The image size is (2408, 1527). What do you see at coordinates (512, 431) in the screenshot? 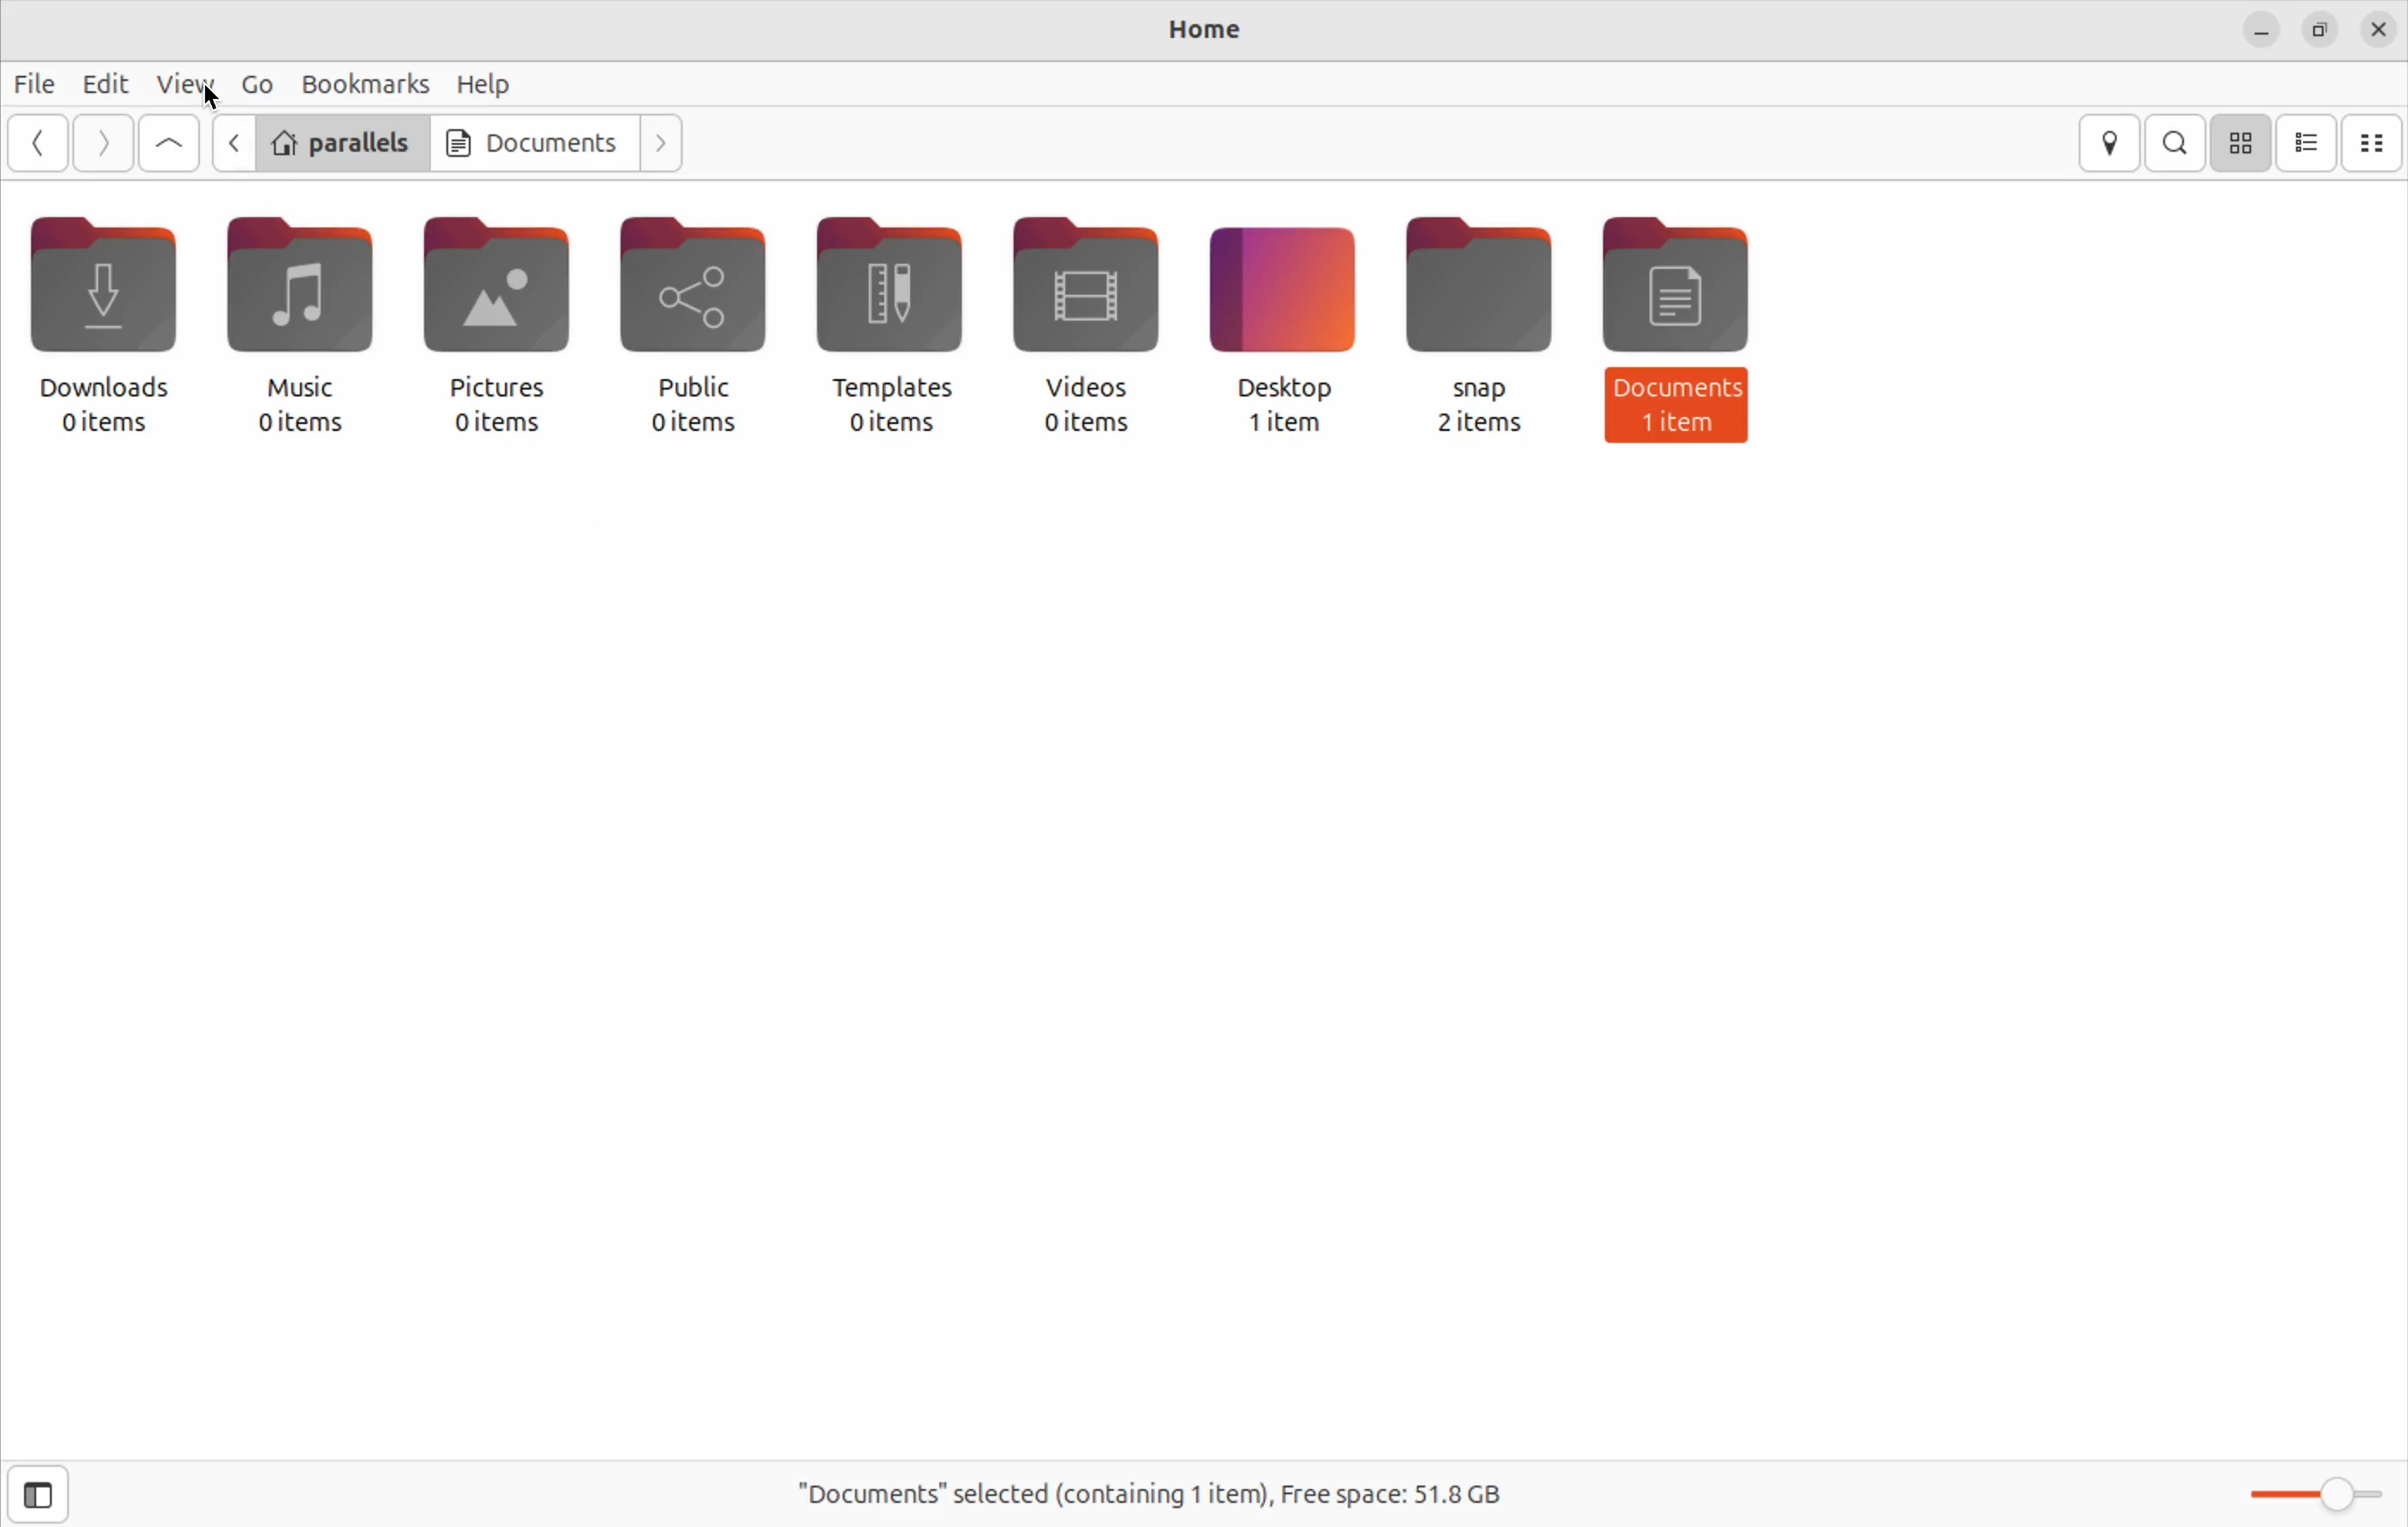
I see `0 items` at bounding box center [512, 431].